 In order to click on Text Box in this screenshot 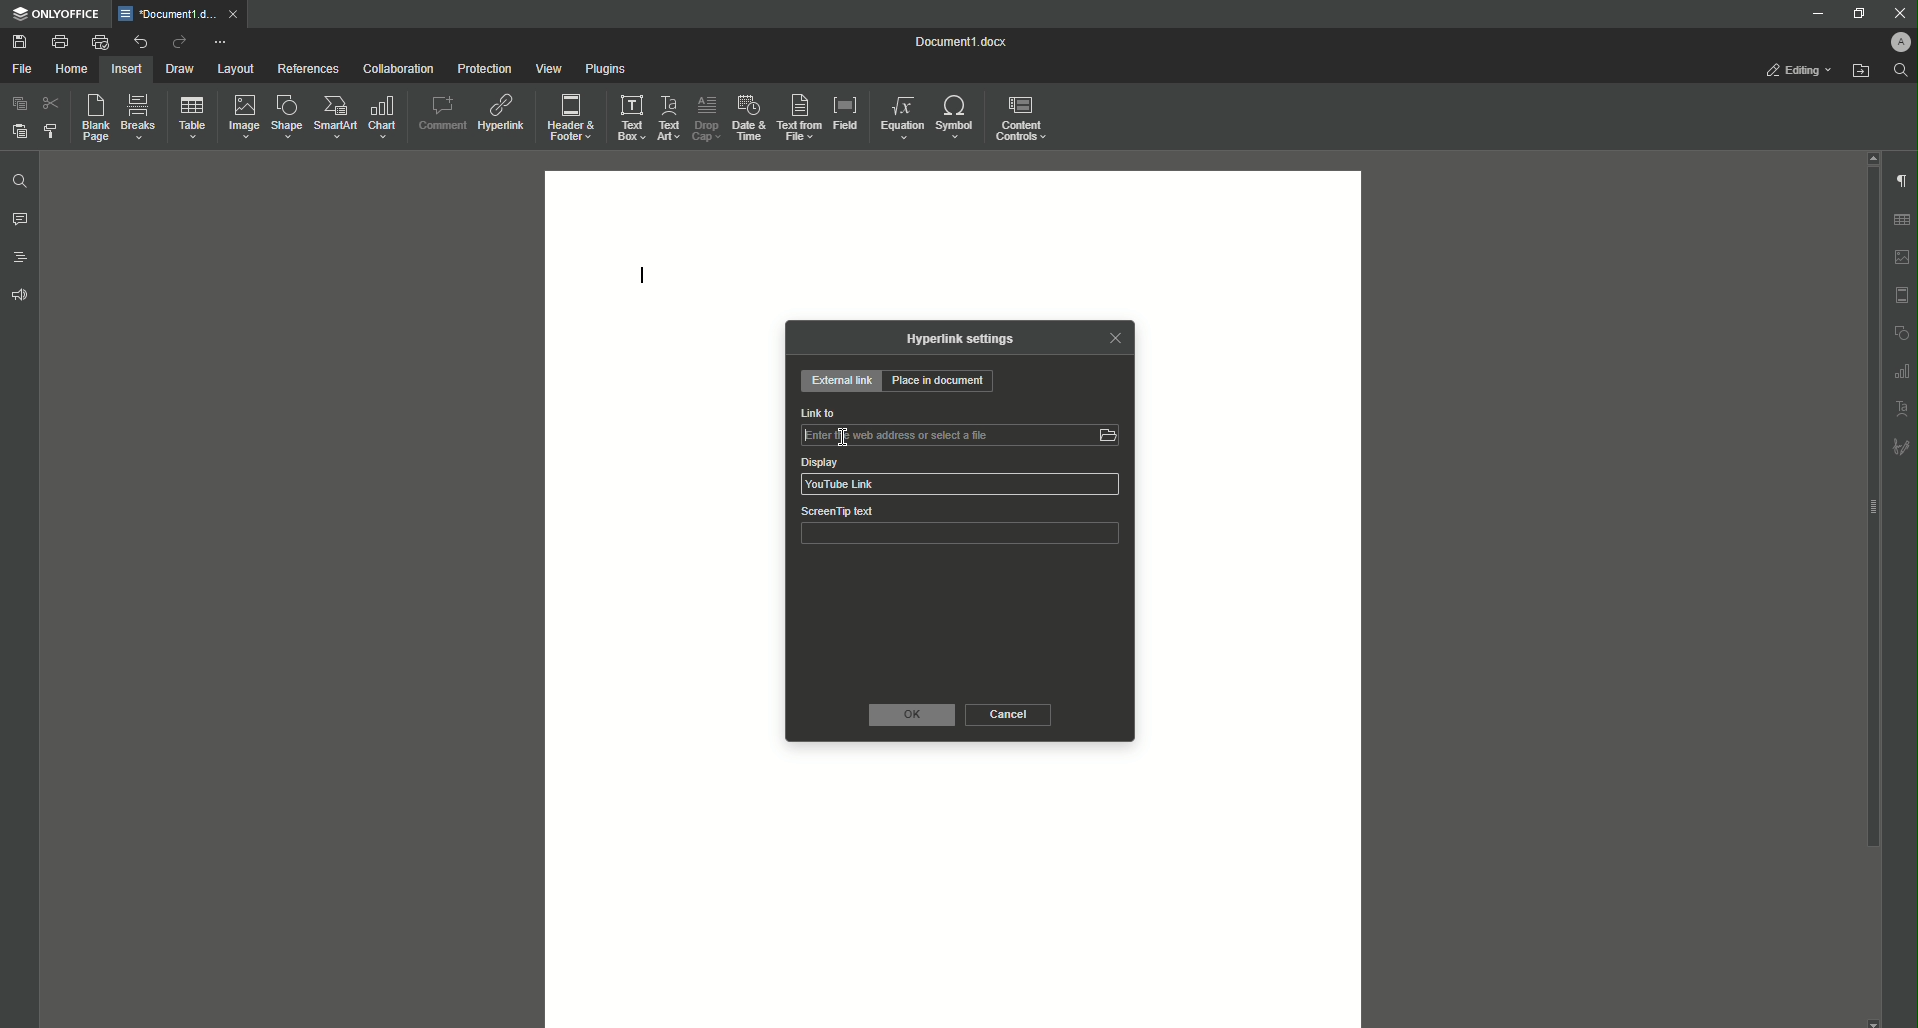, I will do `click(632, 117)`.